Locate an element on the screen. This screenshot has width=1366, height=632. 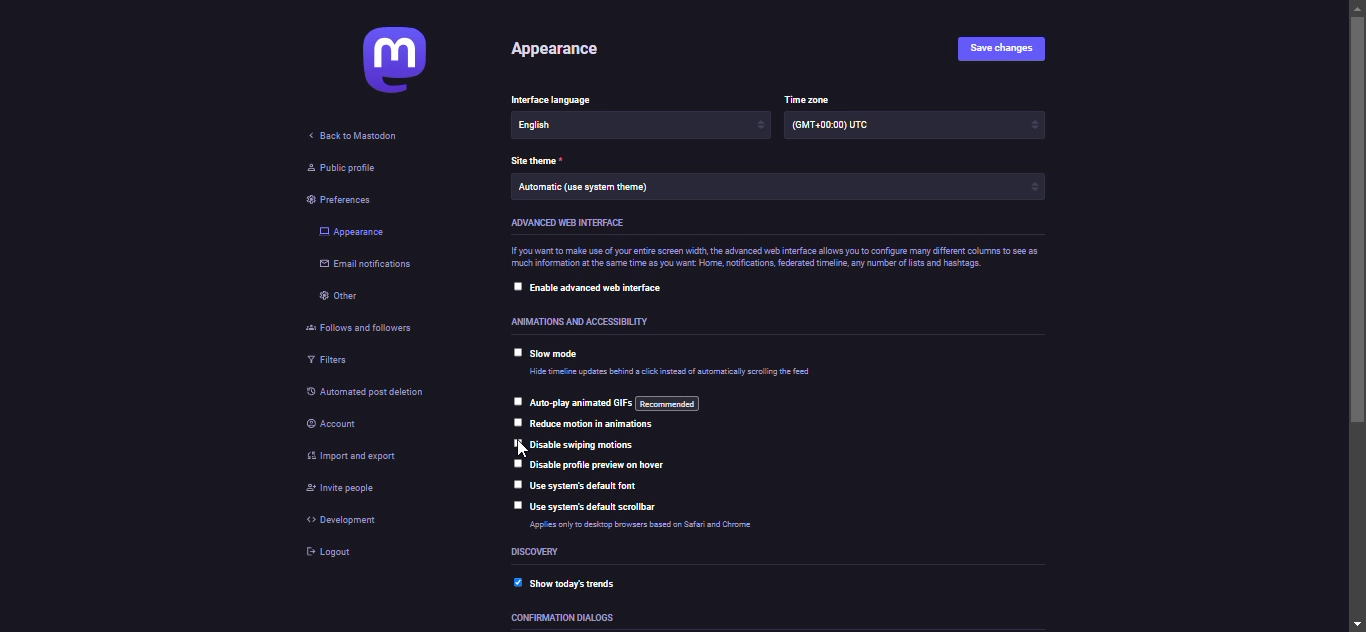
dialoges is located at coordinates (565, 620).